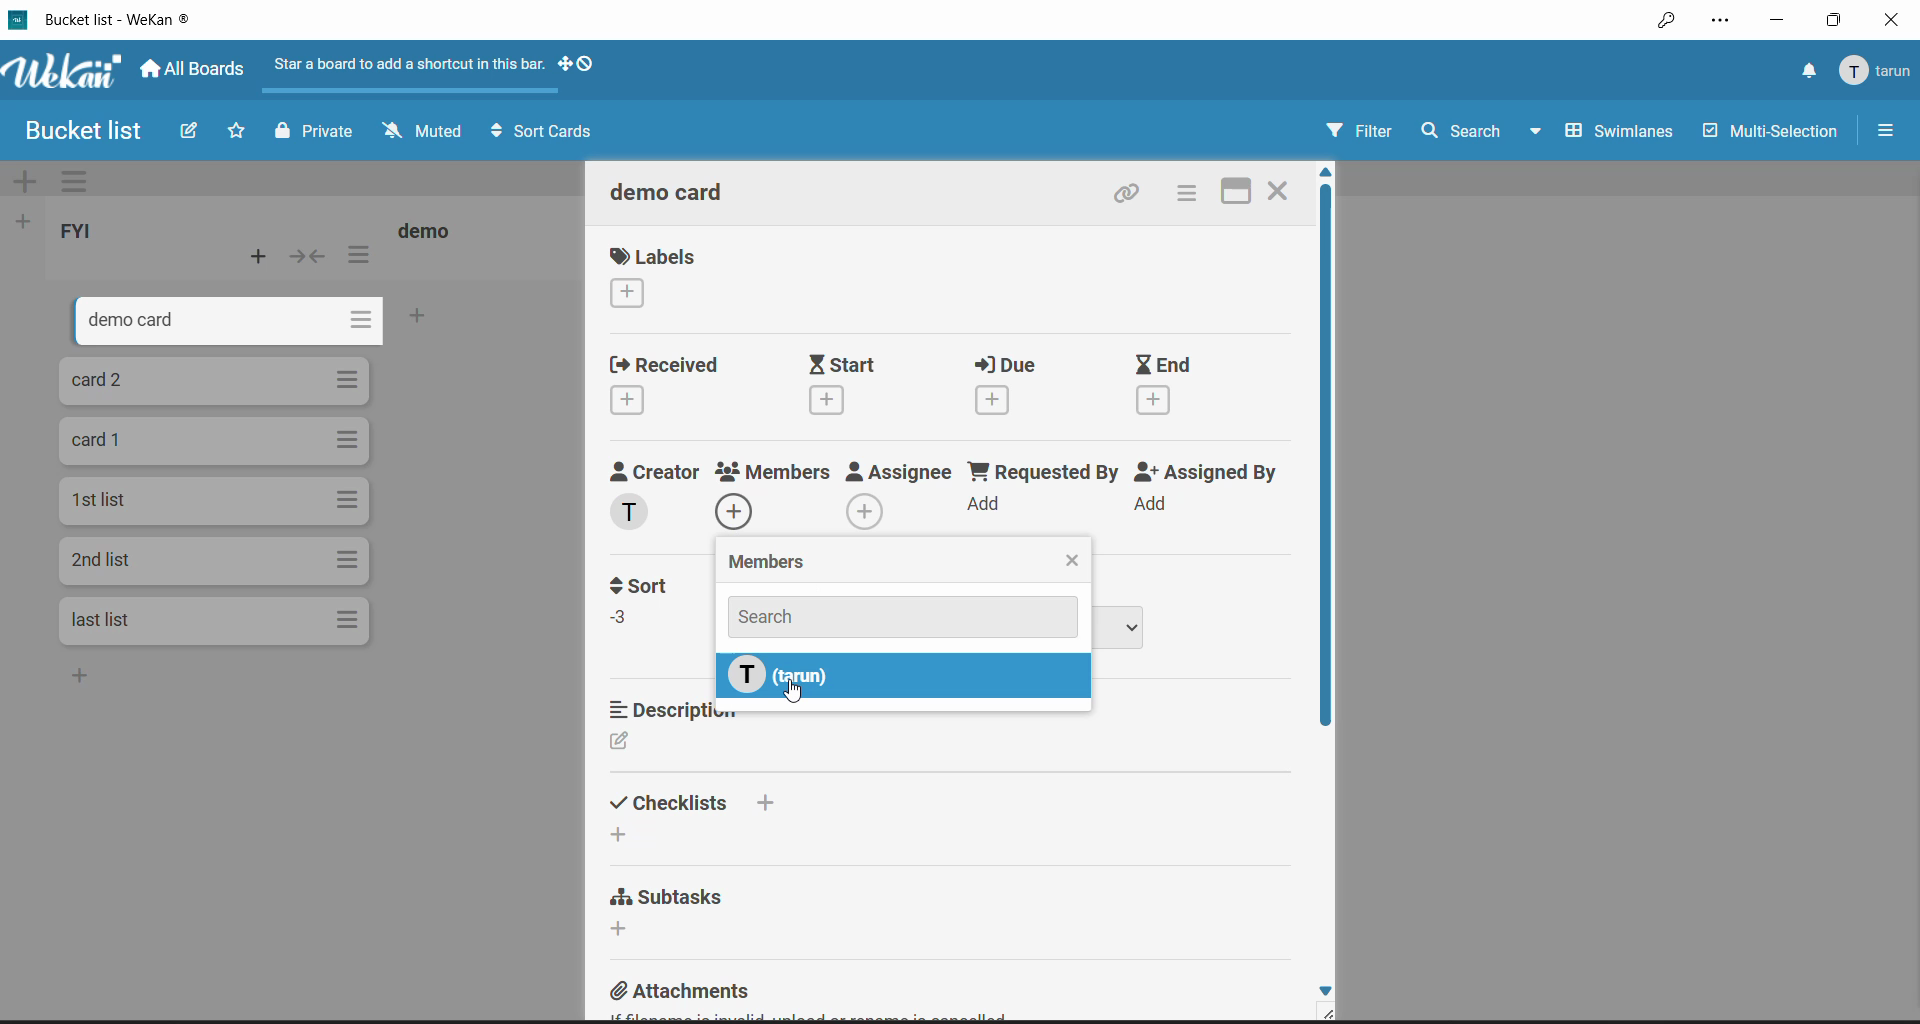 This screenshot has height=1024, width=1920. Describe the element at coordinates (107, 501) in the screenshot. I see `card title` at that location.